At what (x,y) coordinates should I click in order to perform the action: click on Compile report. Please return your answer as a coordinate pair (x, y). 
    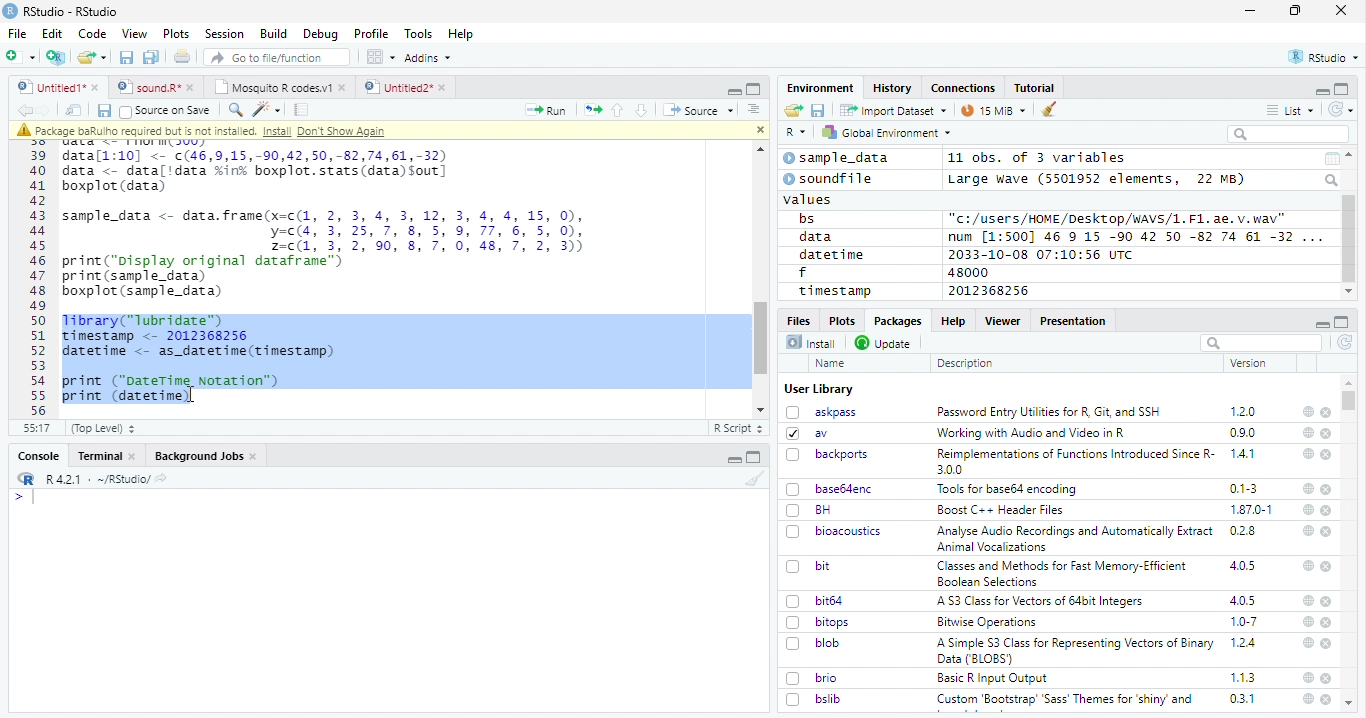
    Looking at the image, I should click on (302, 110).